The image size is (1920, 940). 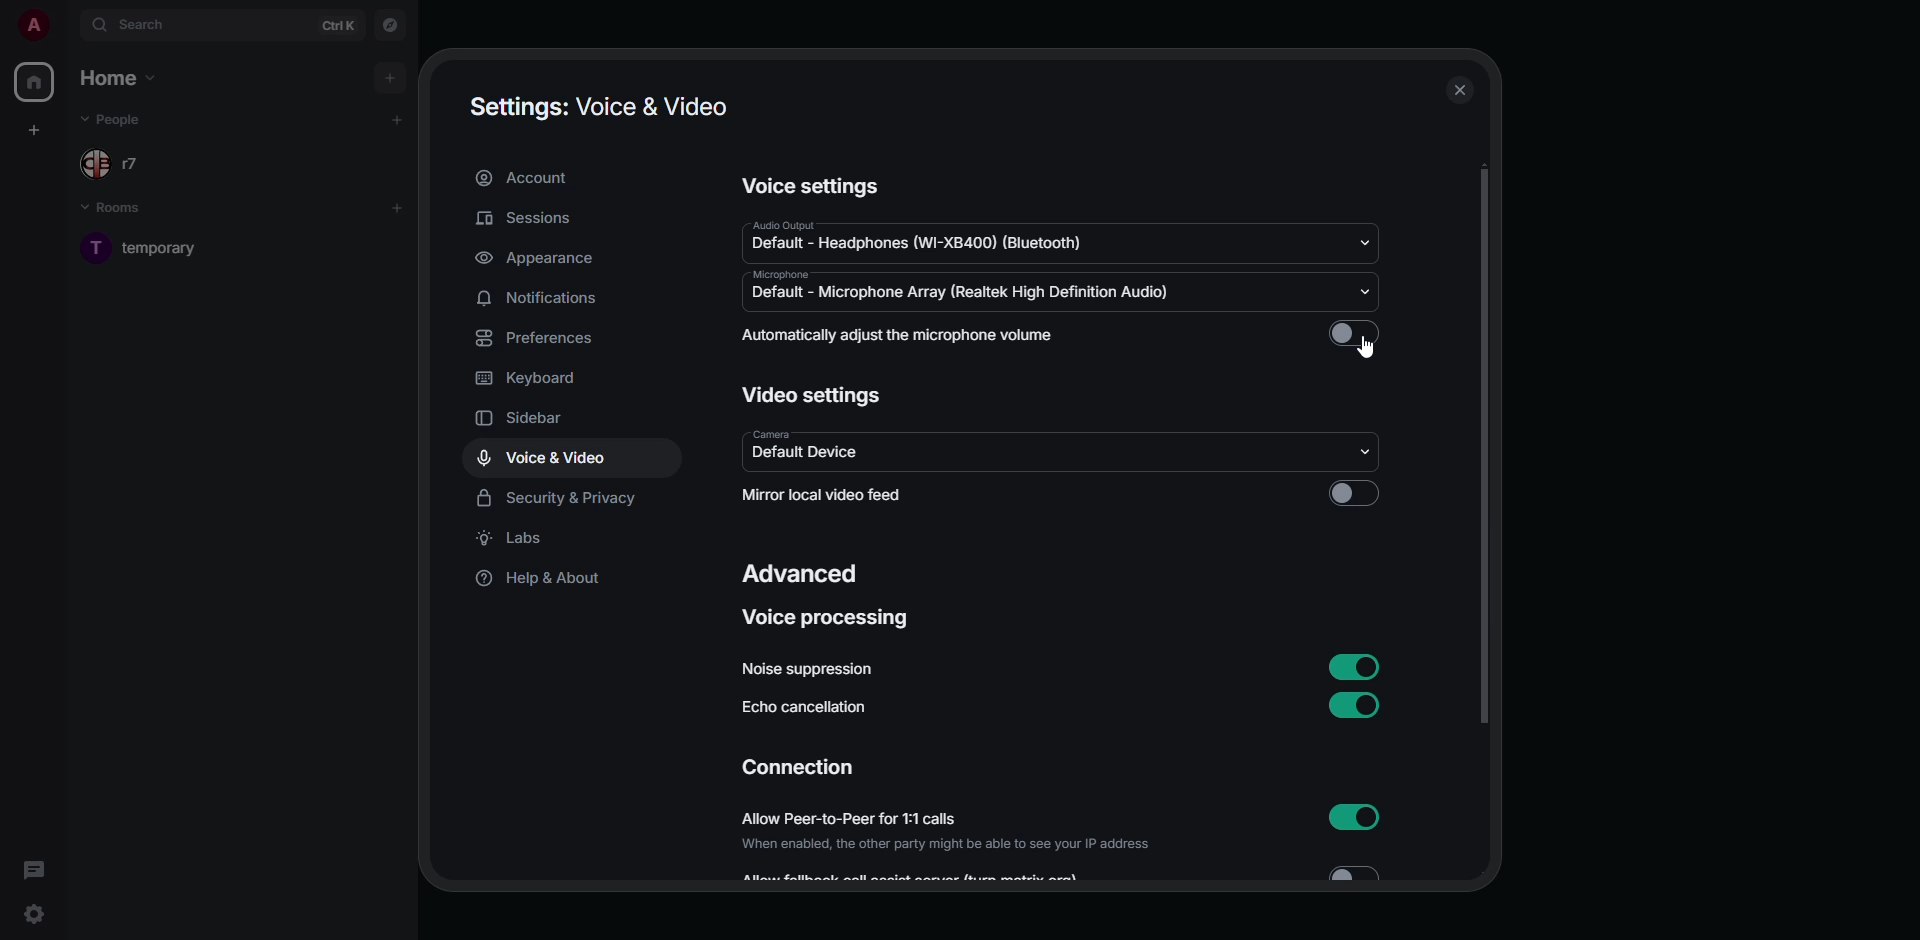 I want to click on noise suppression, so click(x=811, y=668).